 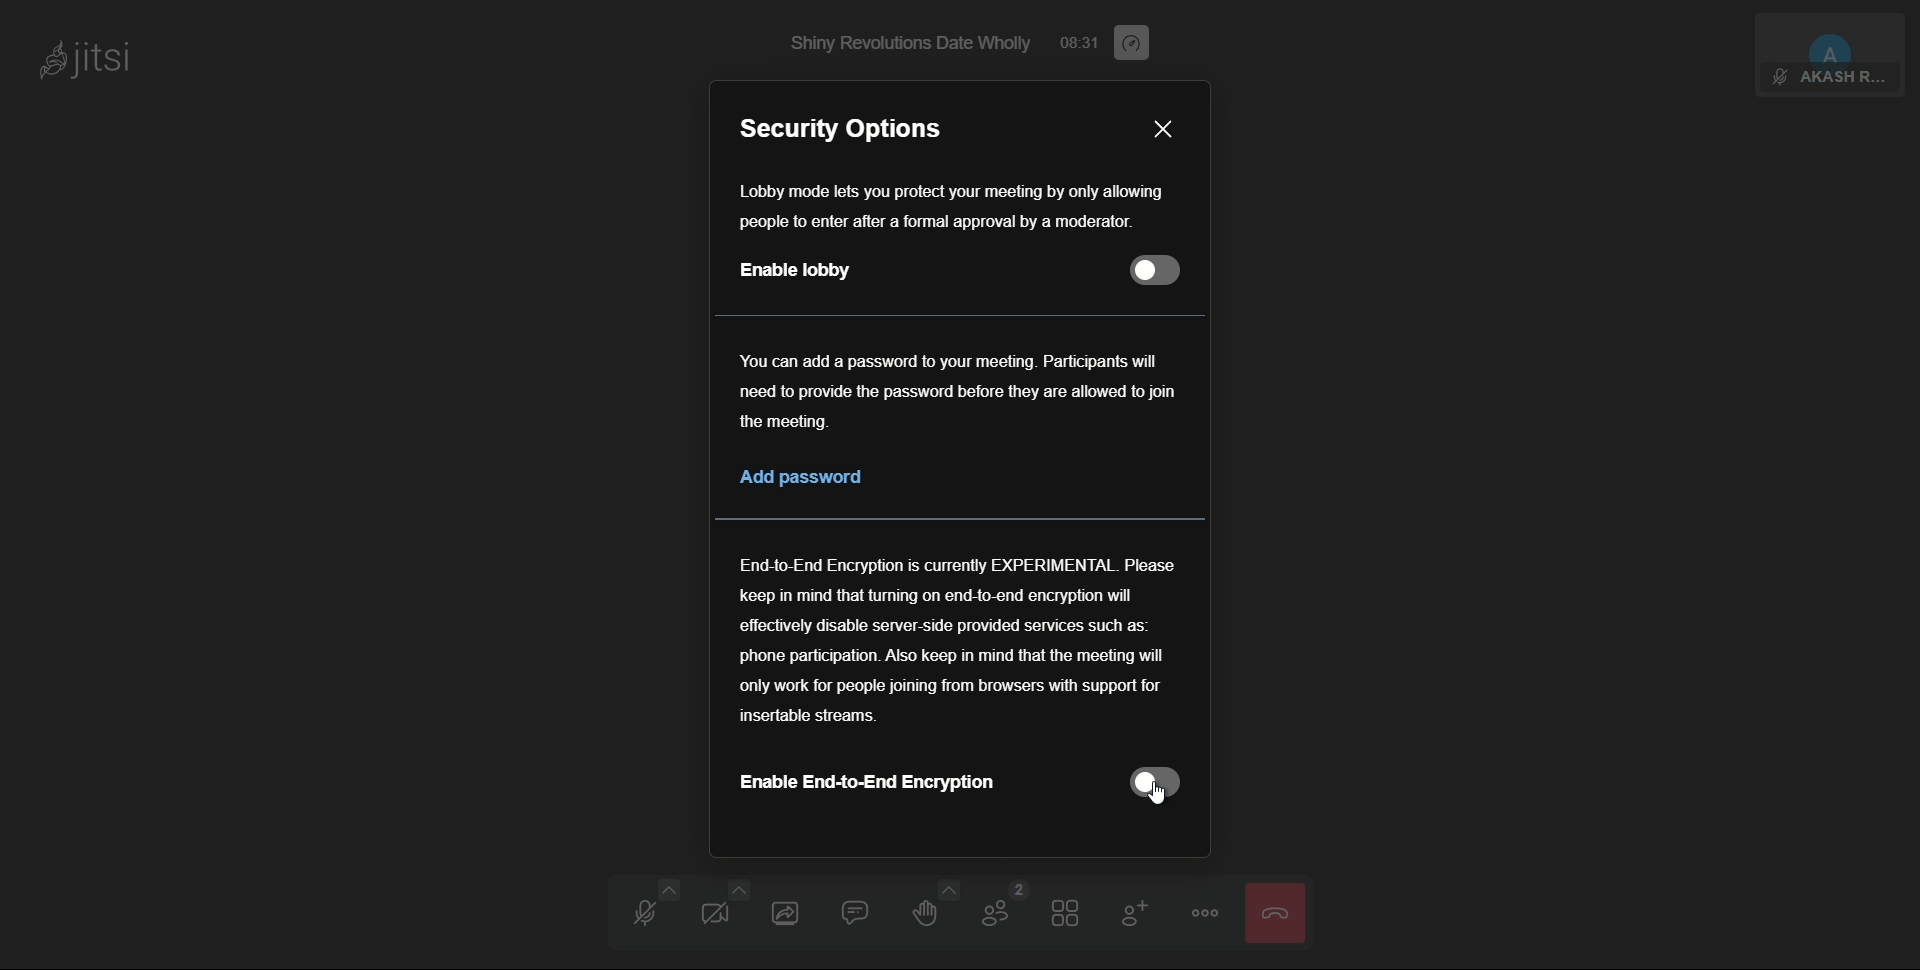 What do you see at coordinates (1069, 909) in the screenshot?
I see `toggle tile view` at bounding box center [1069, 909].